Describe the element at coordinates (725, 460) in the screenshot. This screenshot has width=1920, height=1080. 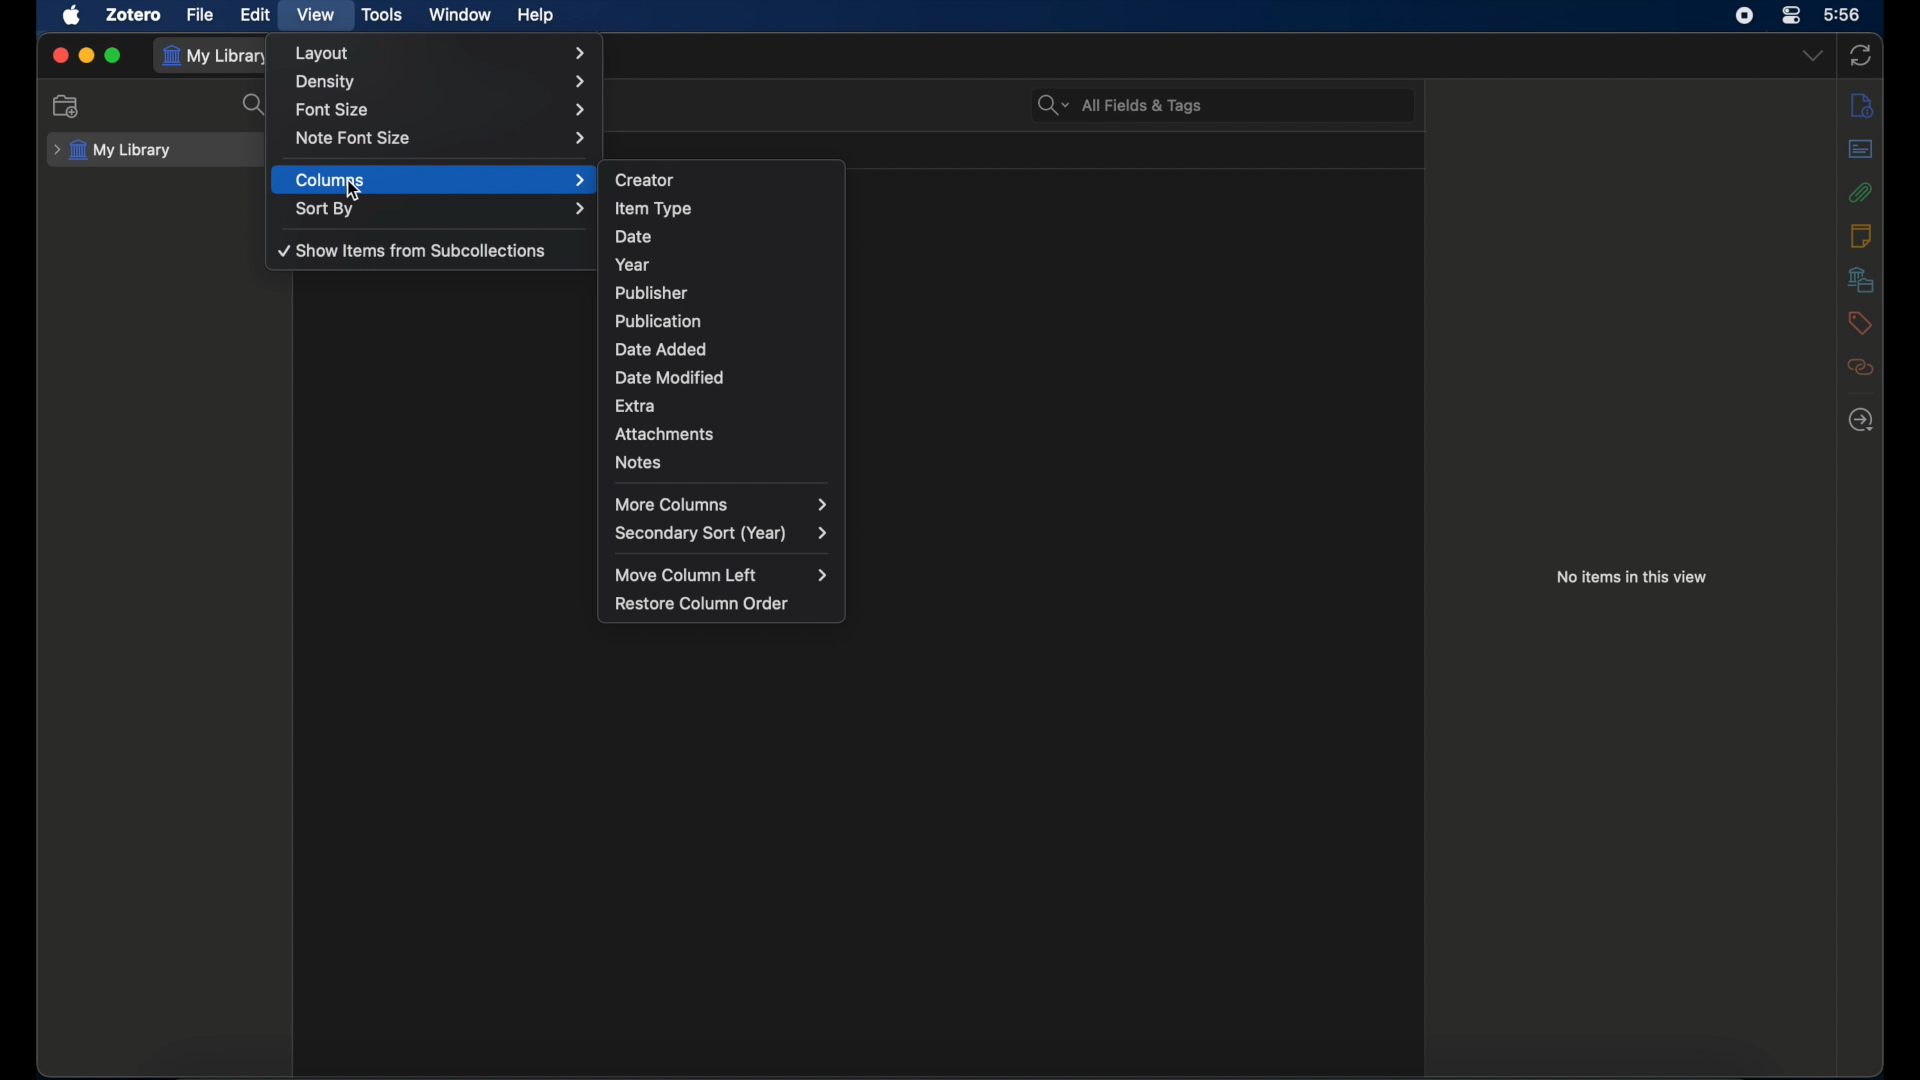
I see `notes` at that location.